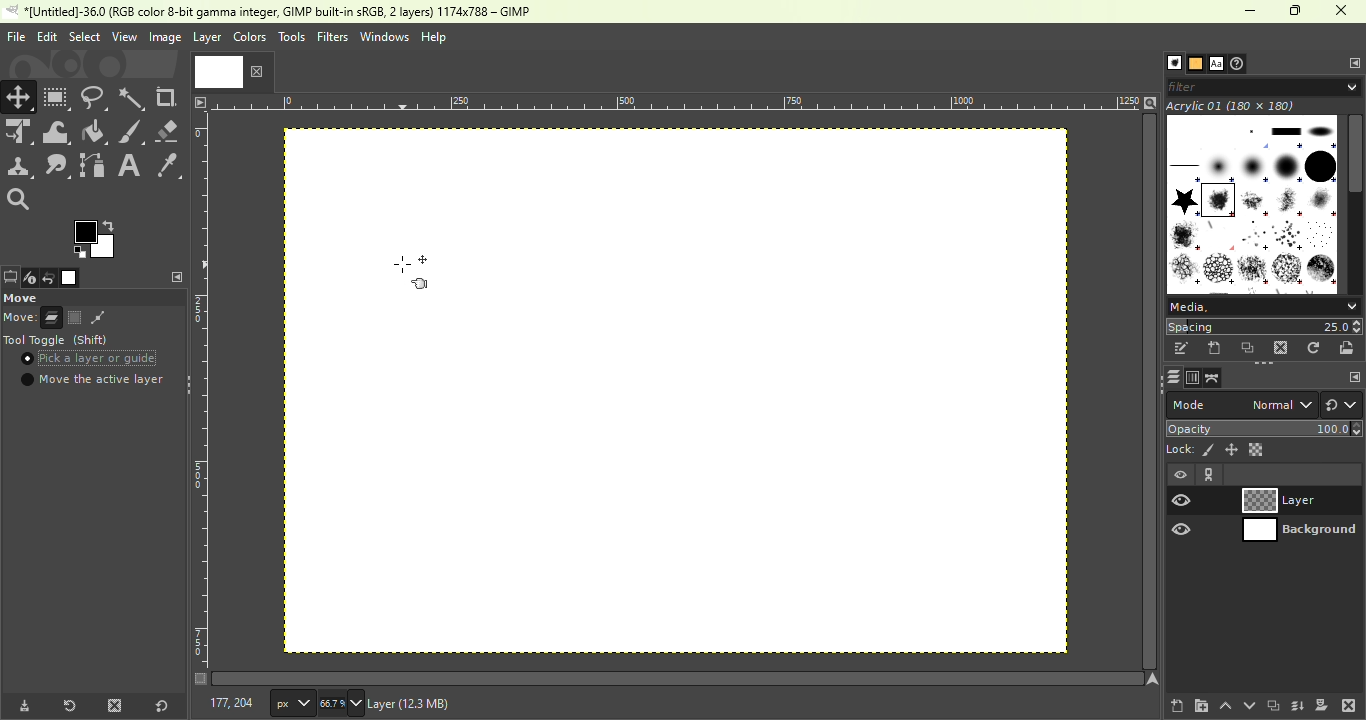 This screenshot has height=720, width=1366. I want to click on File, so click(14, 36).